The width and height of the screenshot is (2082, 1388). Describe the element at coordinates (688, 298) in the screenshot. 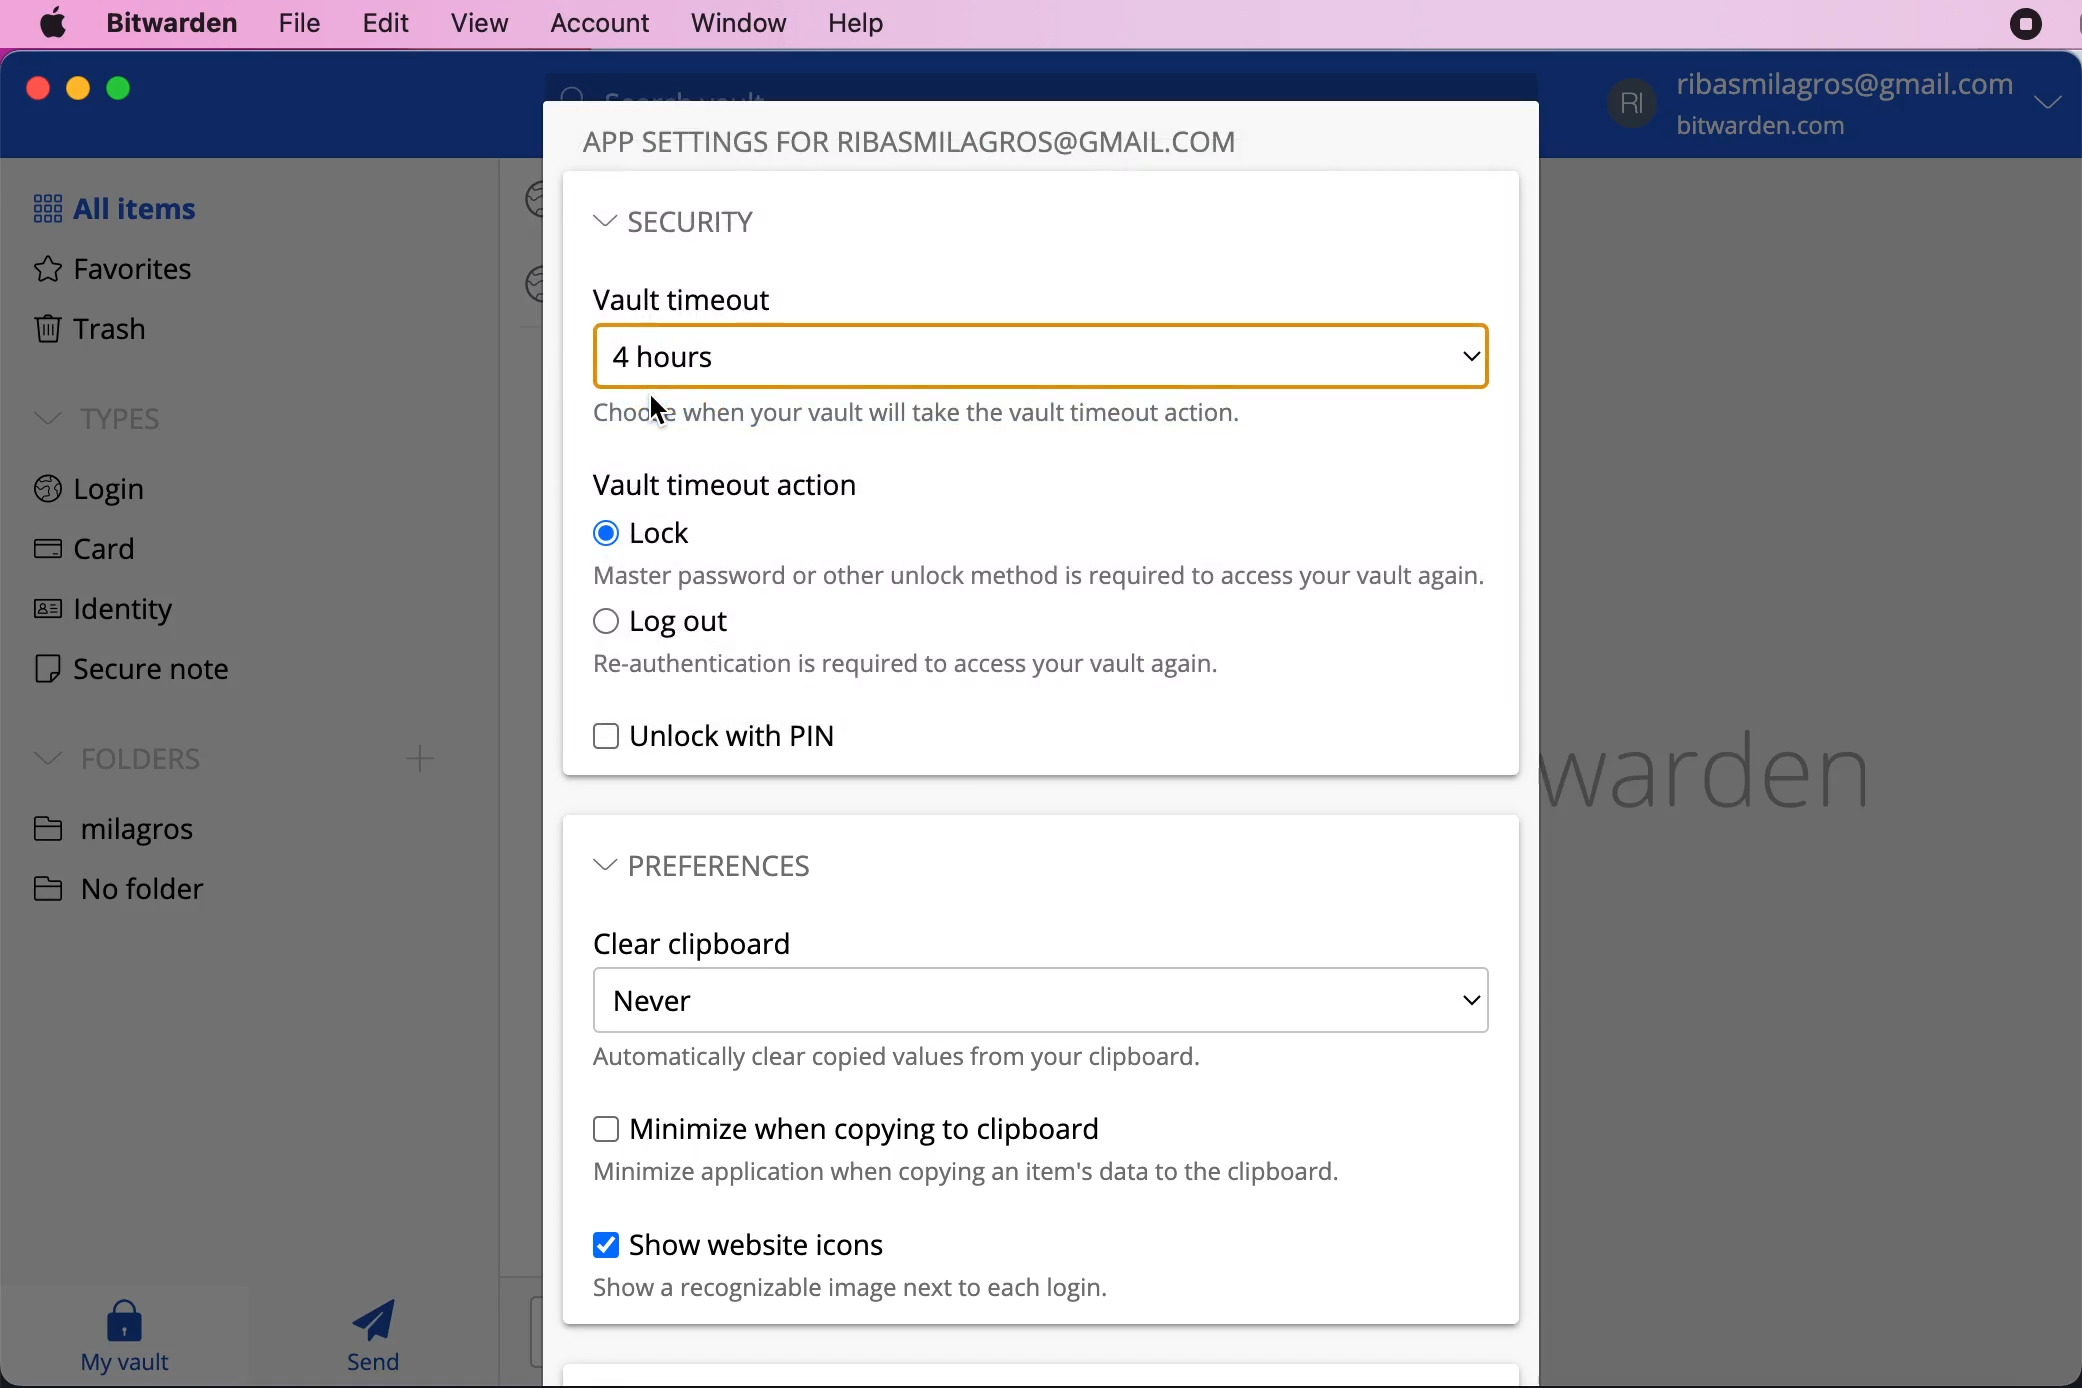

I see `vault timeout` at that location.